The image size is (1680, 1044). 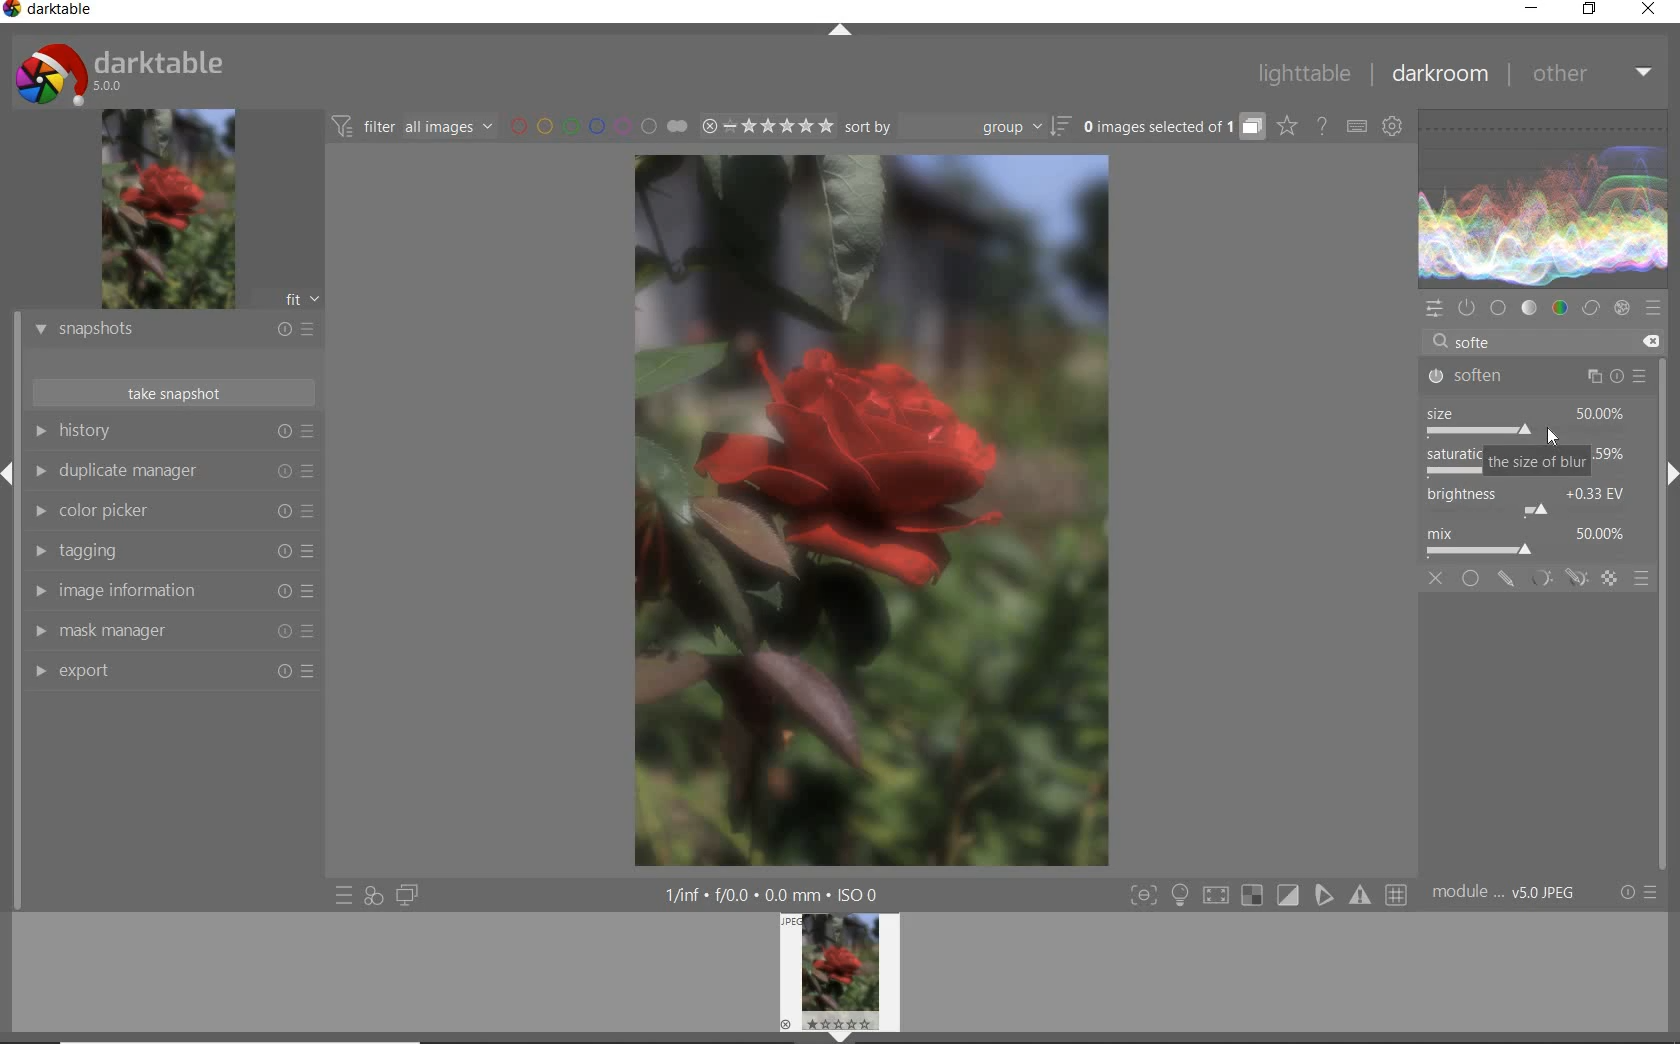 I want to click on effect, so click(x=1621, y=309).